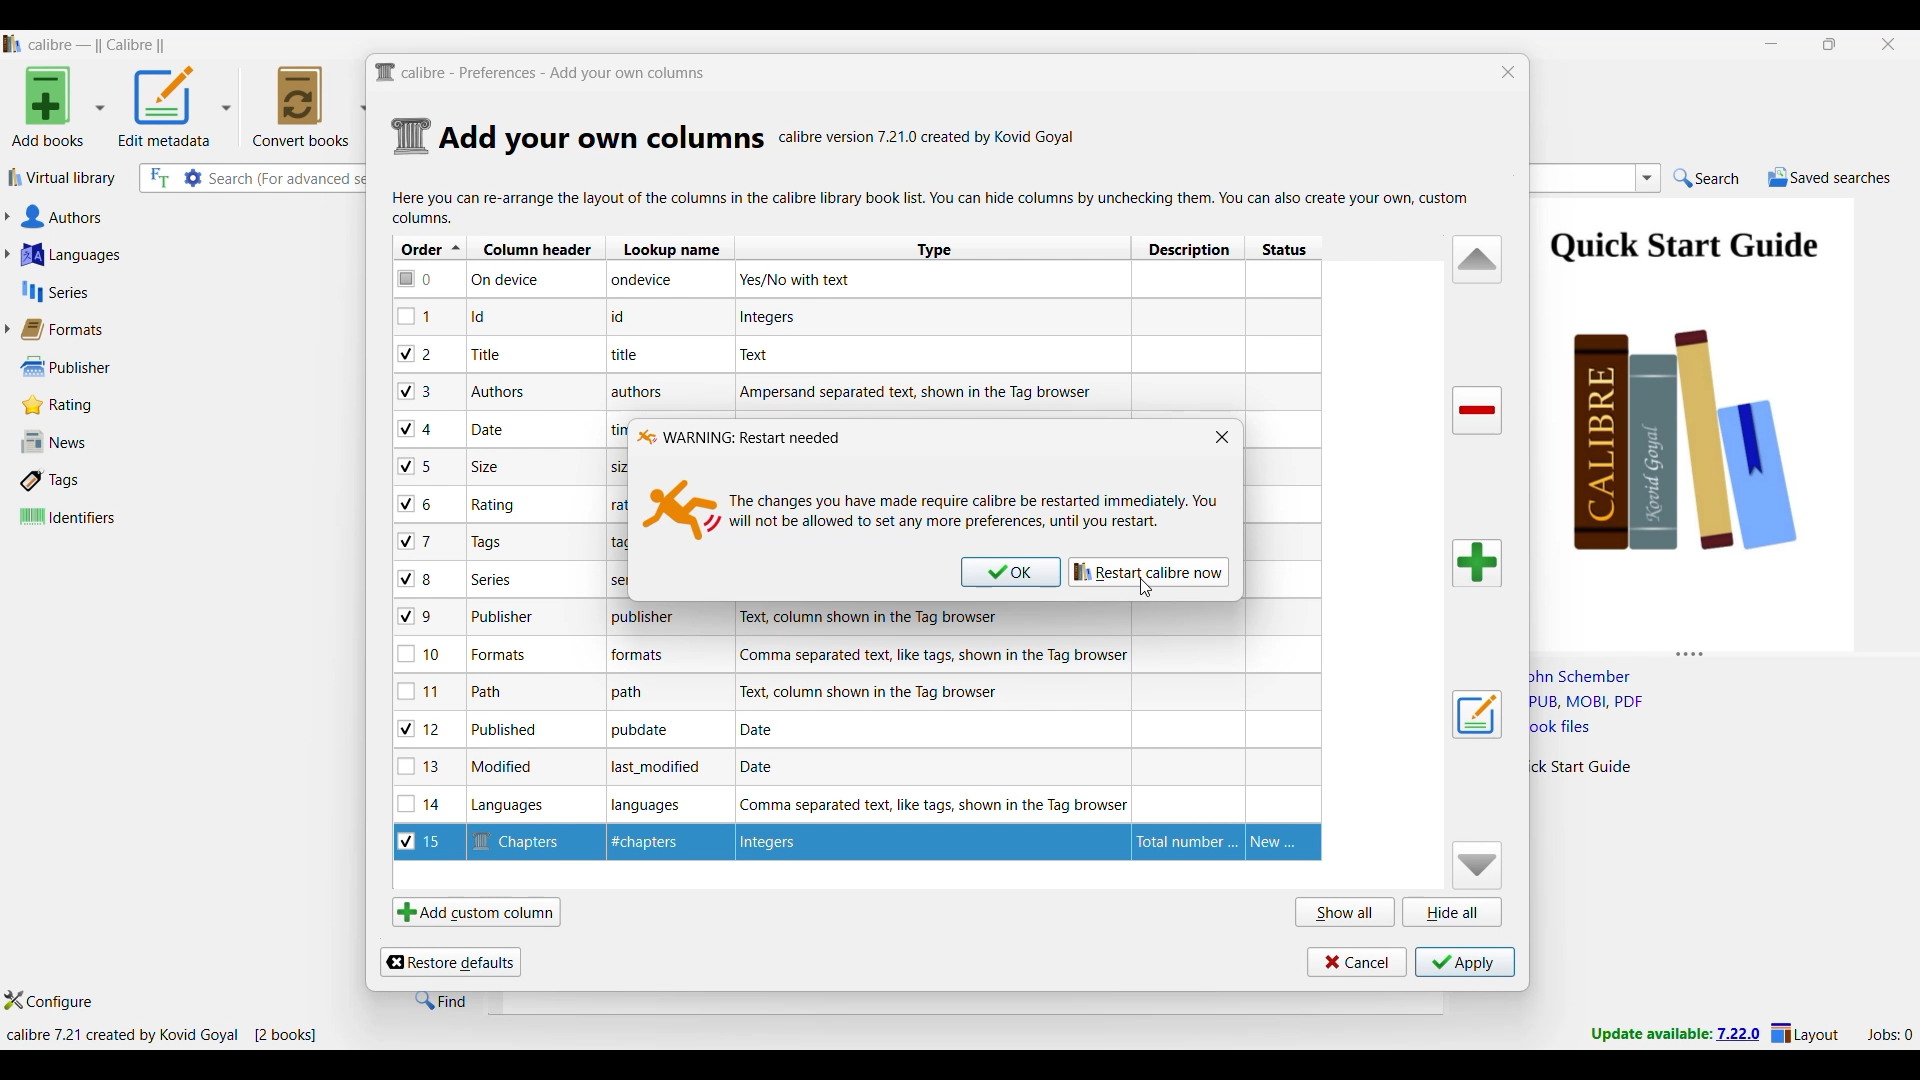 This screenshot has width=1920, height=1080. I want to click on Search the full text of all books, so click(158, 178).